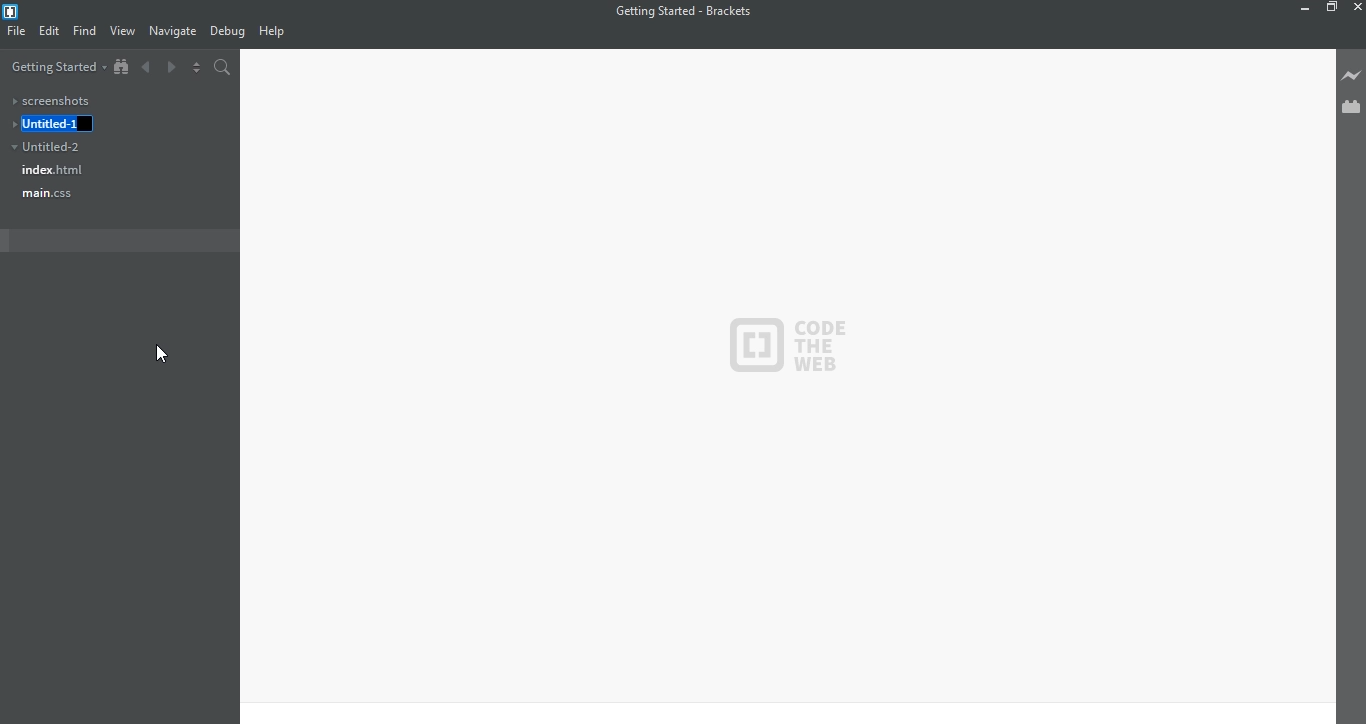 This screenshot has width=1366, height=724. I want to click on untitled - 1, so click(63, 123).